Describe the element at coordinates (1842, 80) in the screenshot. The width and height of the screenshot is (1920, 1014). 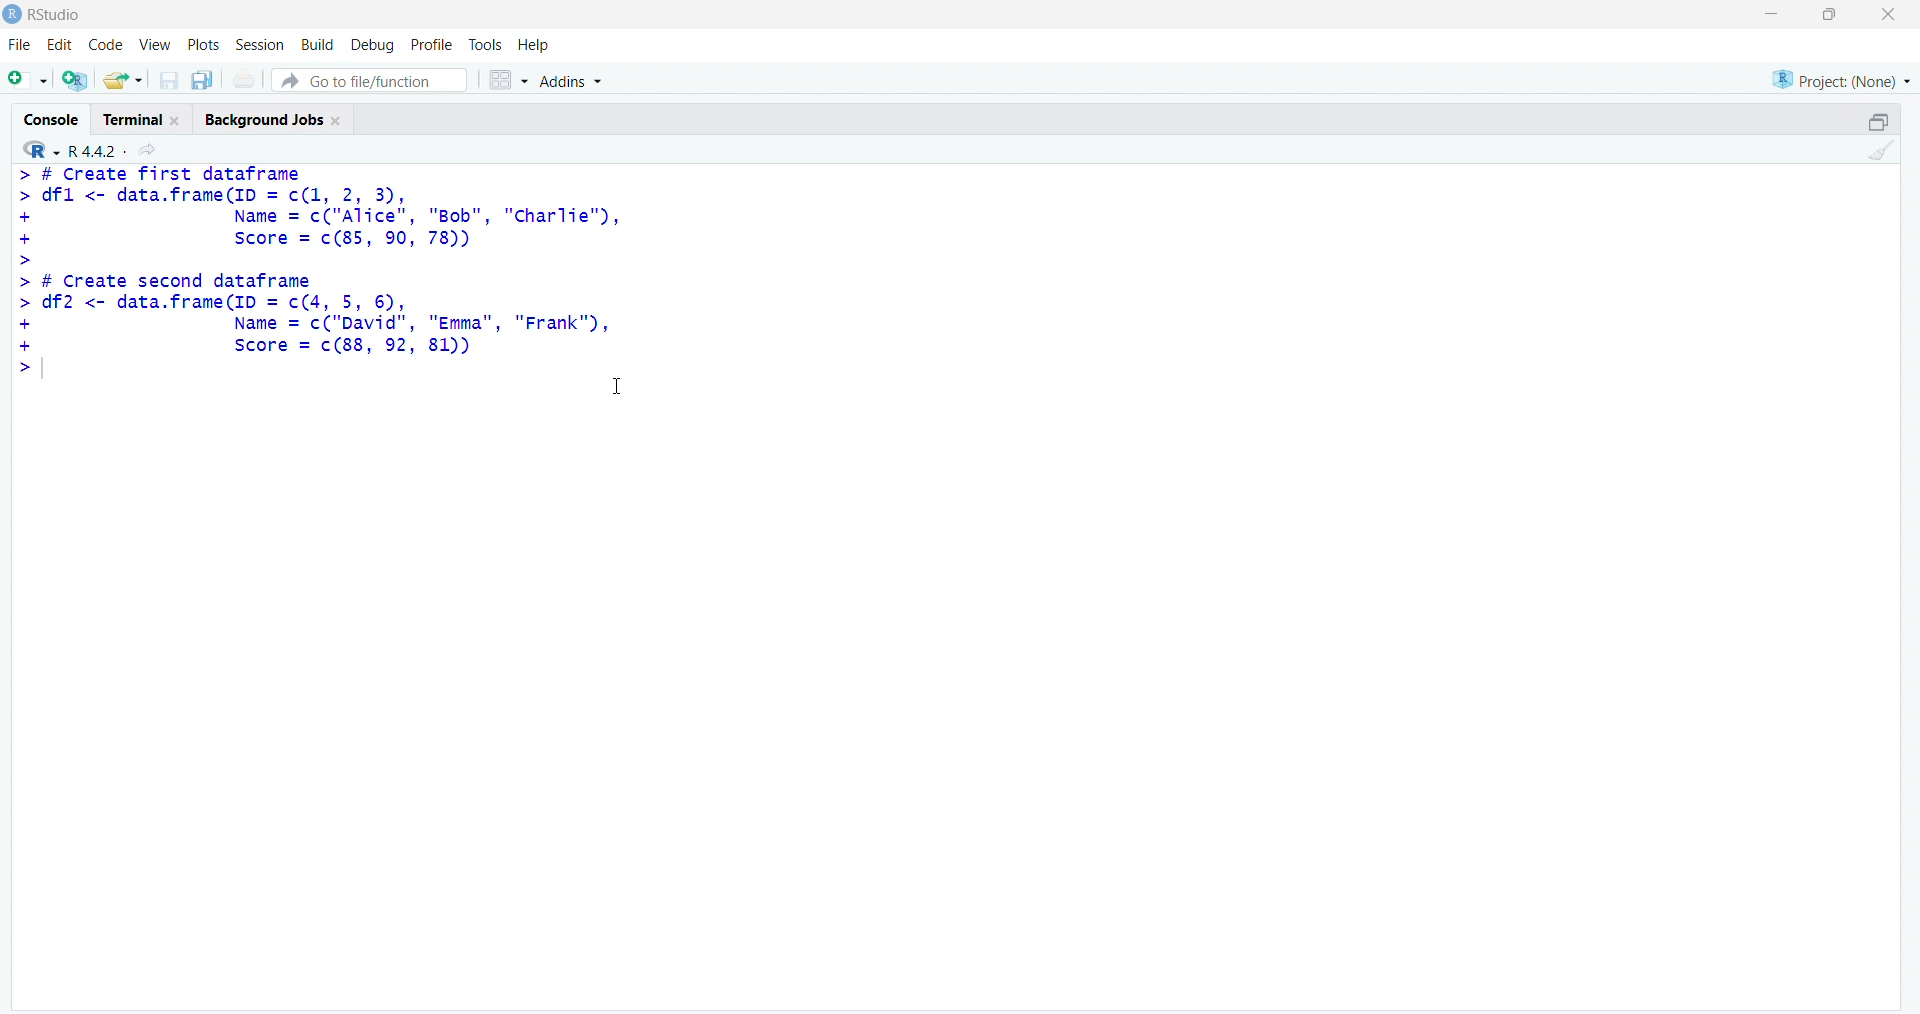
I see `Project: (None)` at that location.